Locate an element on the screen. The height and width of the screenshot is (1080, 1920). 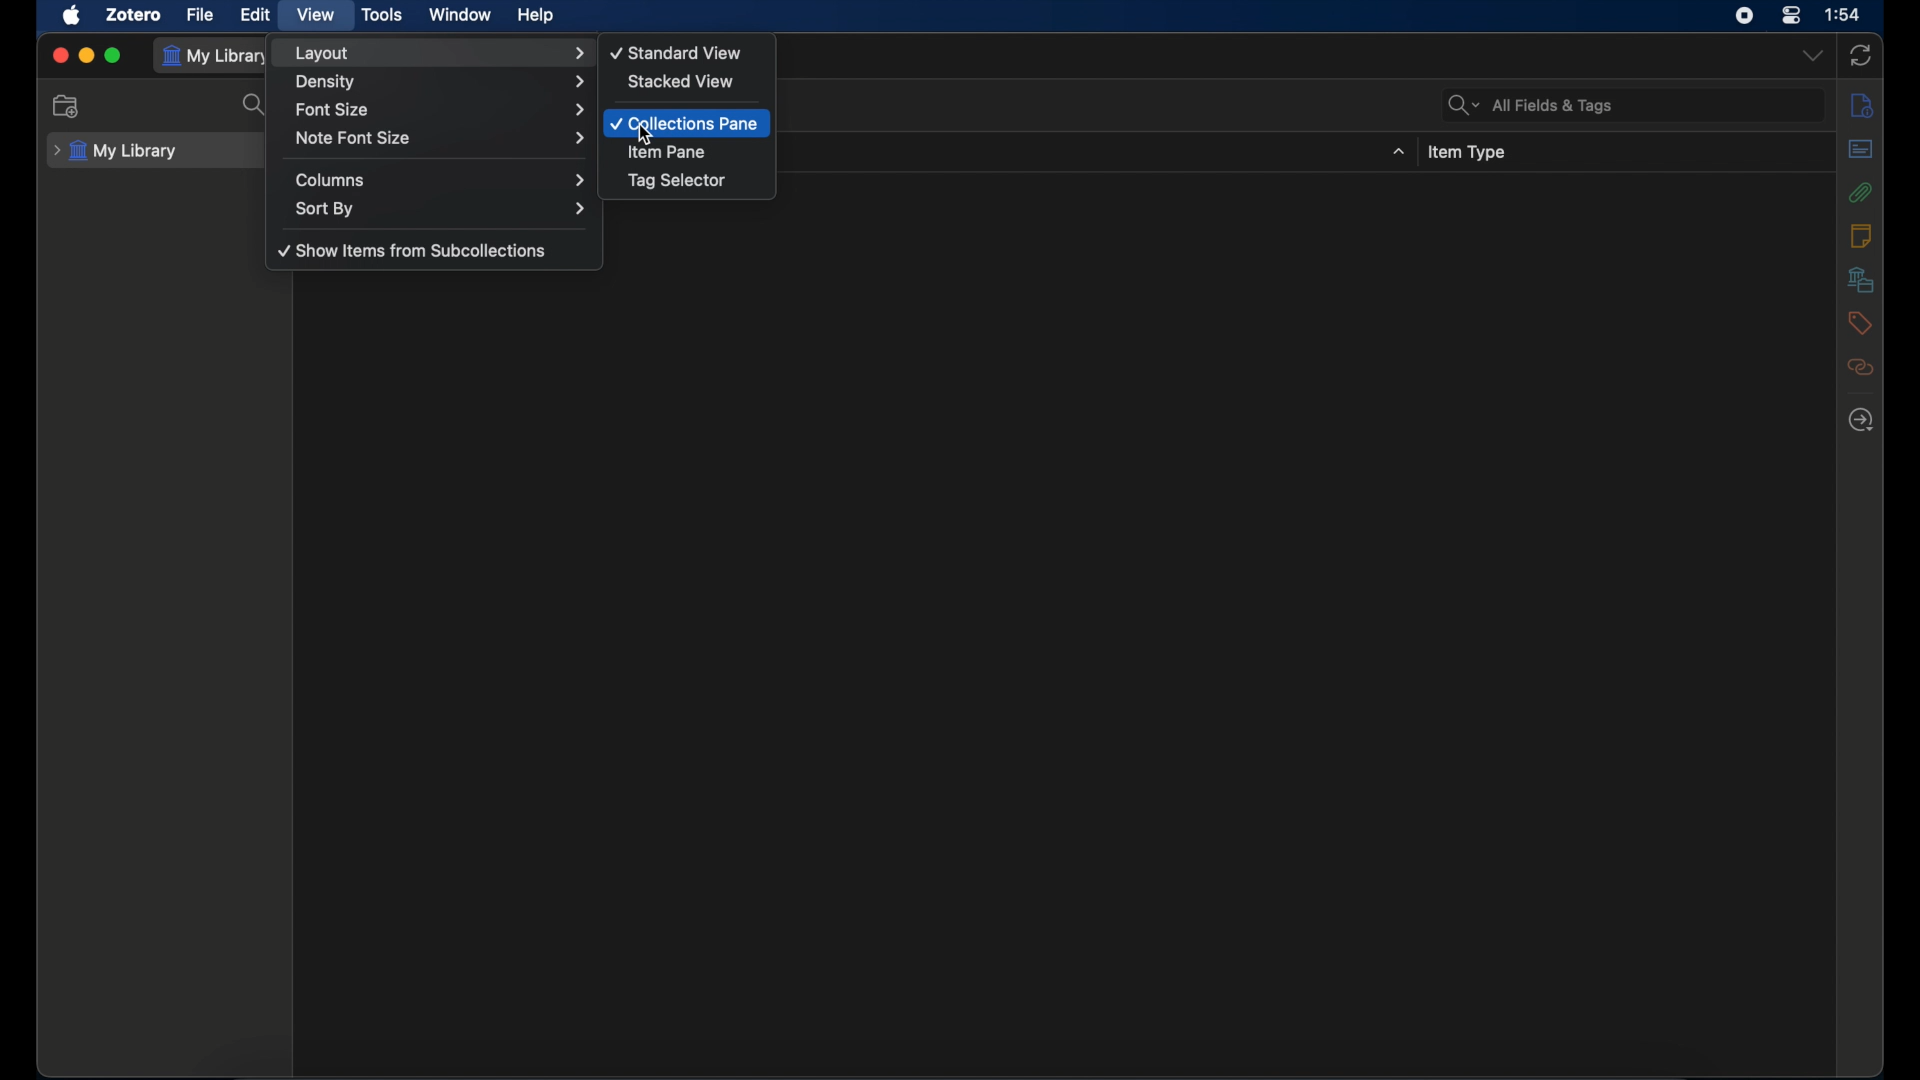
search bar is located at coordinates (1532, 106).